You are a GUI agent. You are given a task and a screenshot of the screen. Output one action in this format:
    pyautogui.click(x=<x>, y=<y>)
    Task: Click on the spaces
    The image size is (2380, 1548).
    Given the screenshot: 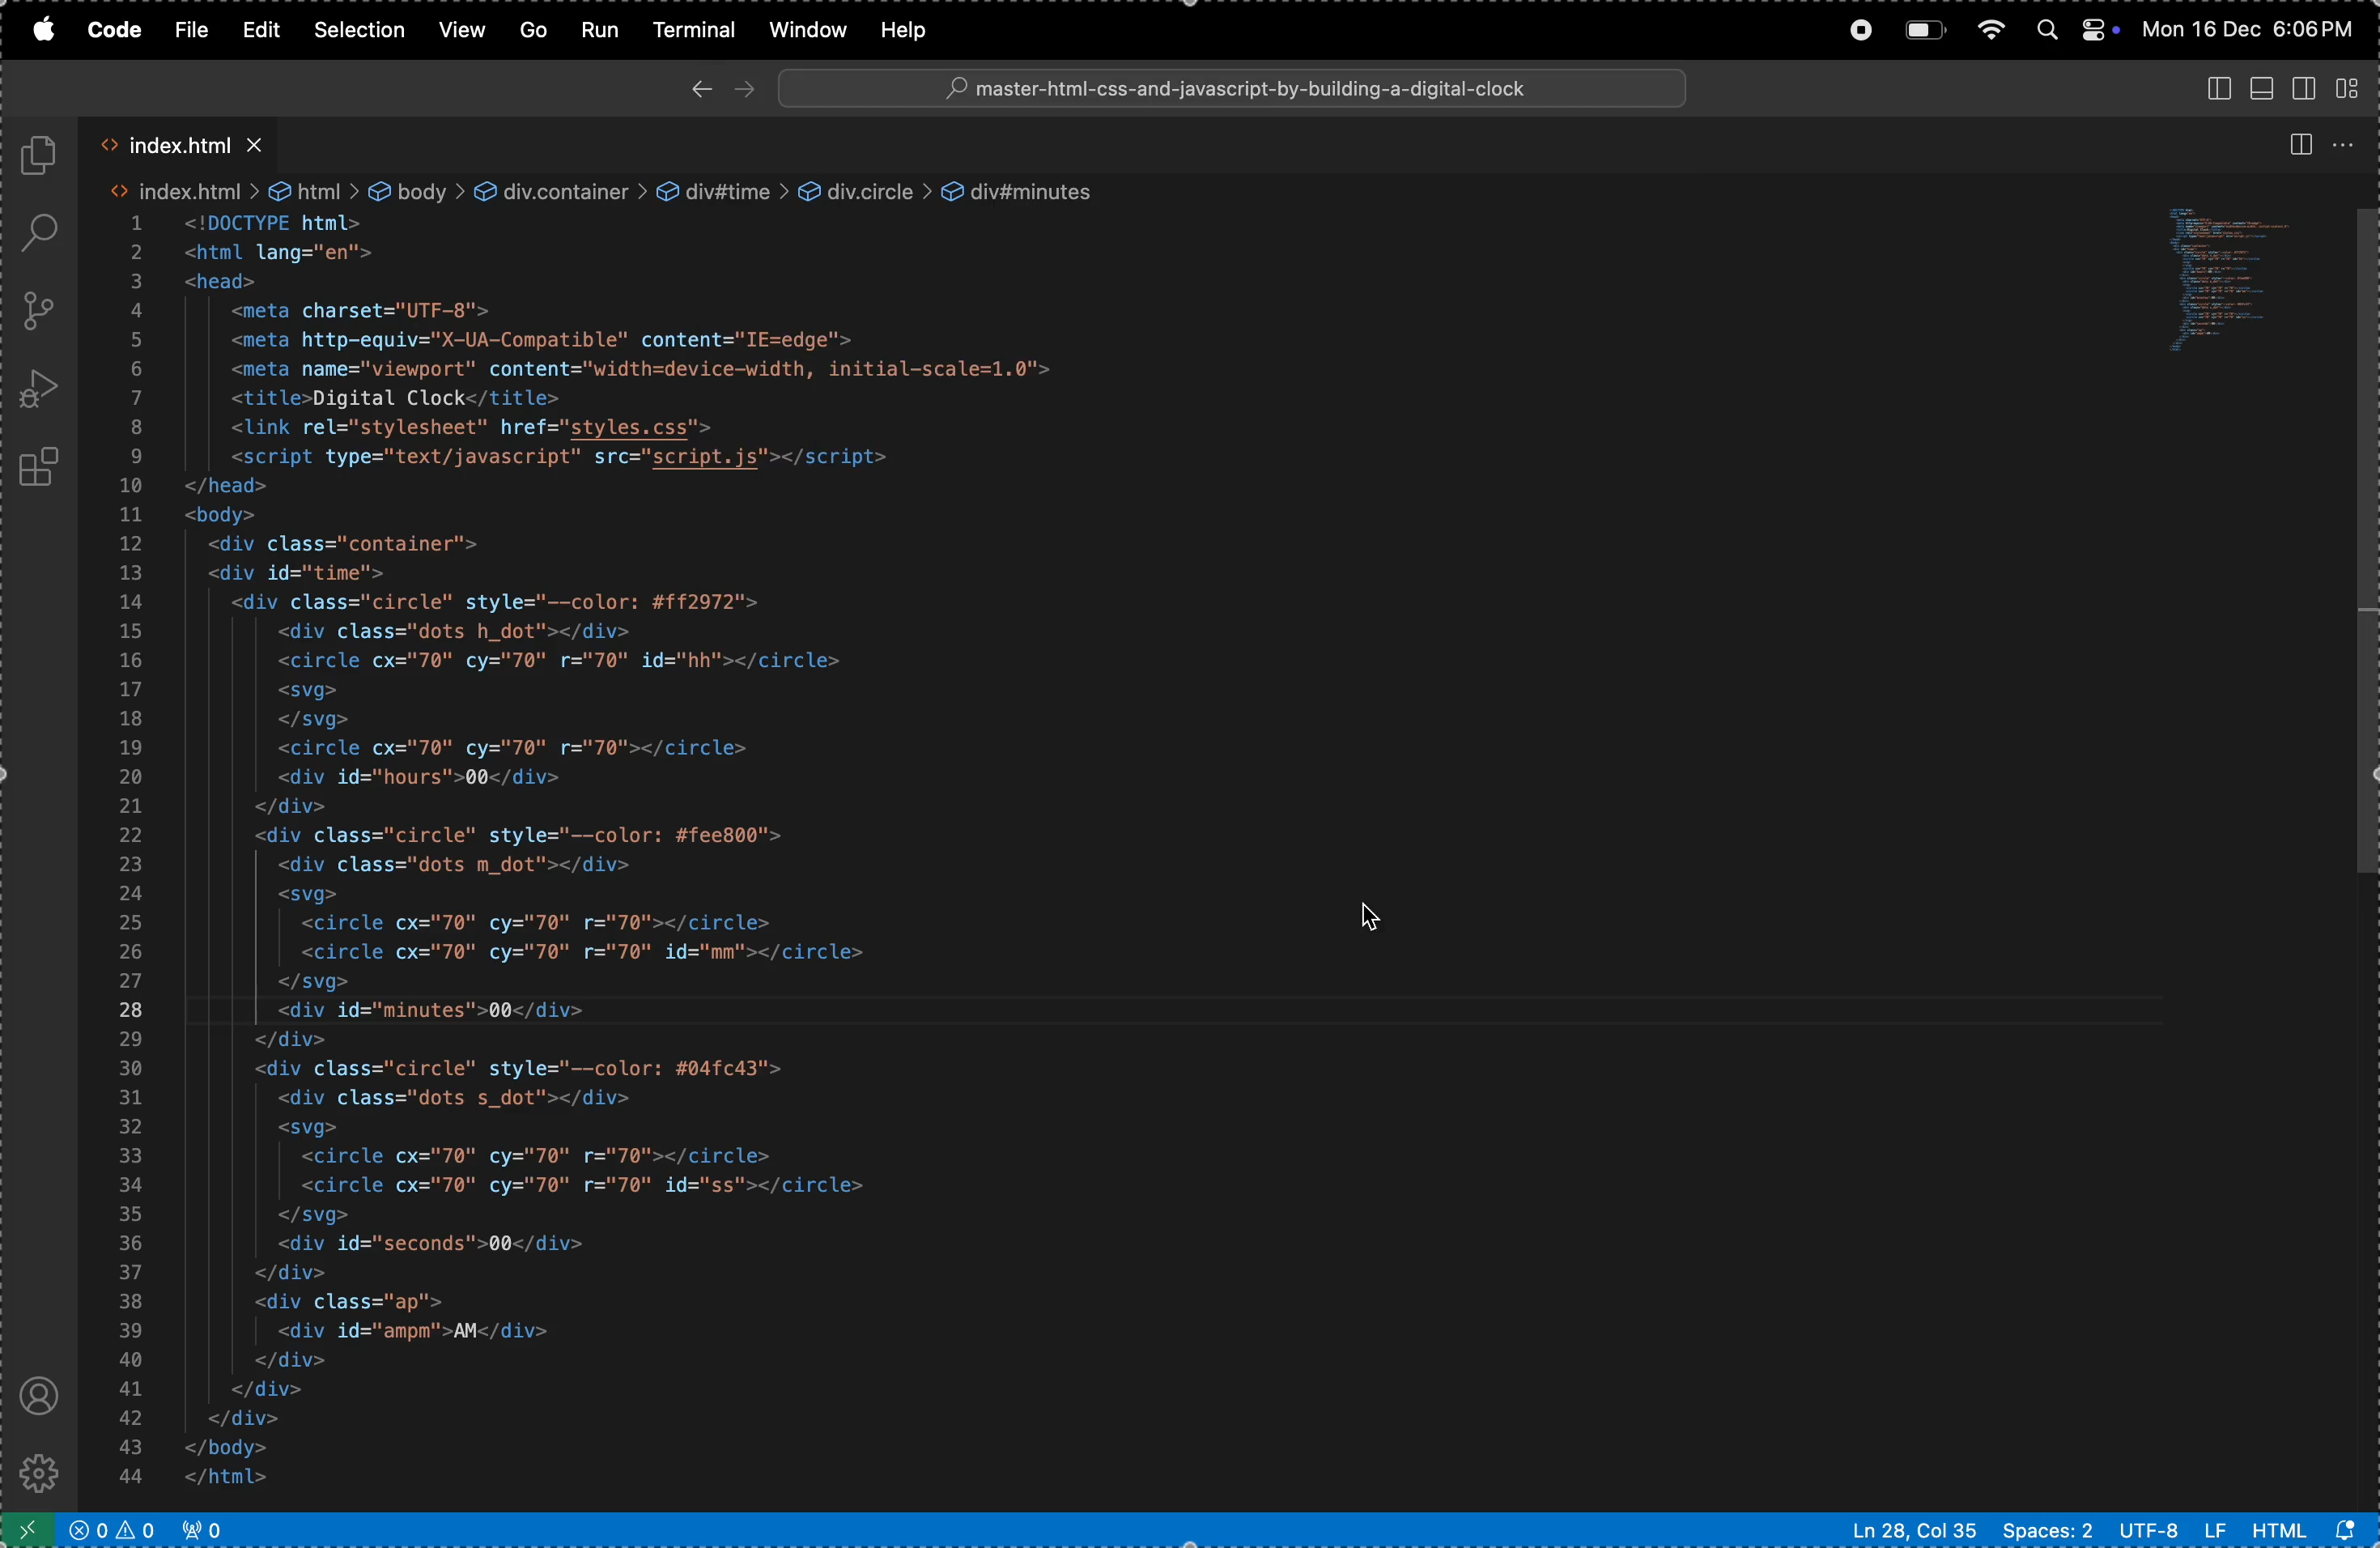 What is the action you would take?
    pyautogui.click(x=2044, y=1531)
    